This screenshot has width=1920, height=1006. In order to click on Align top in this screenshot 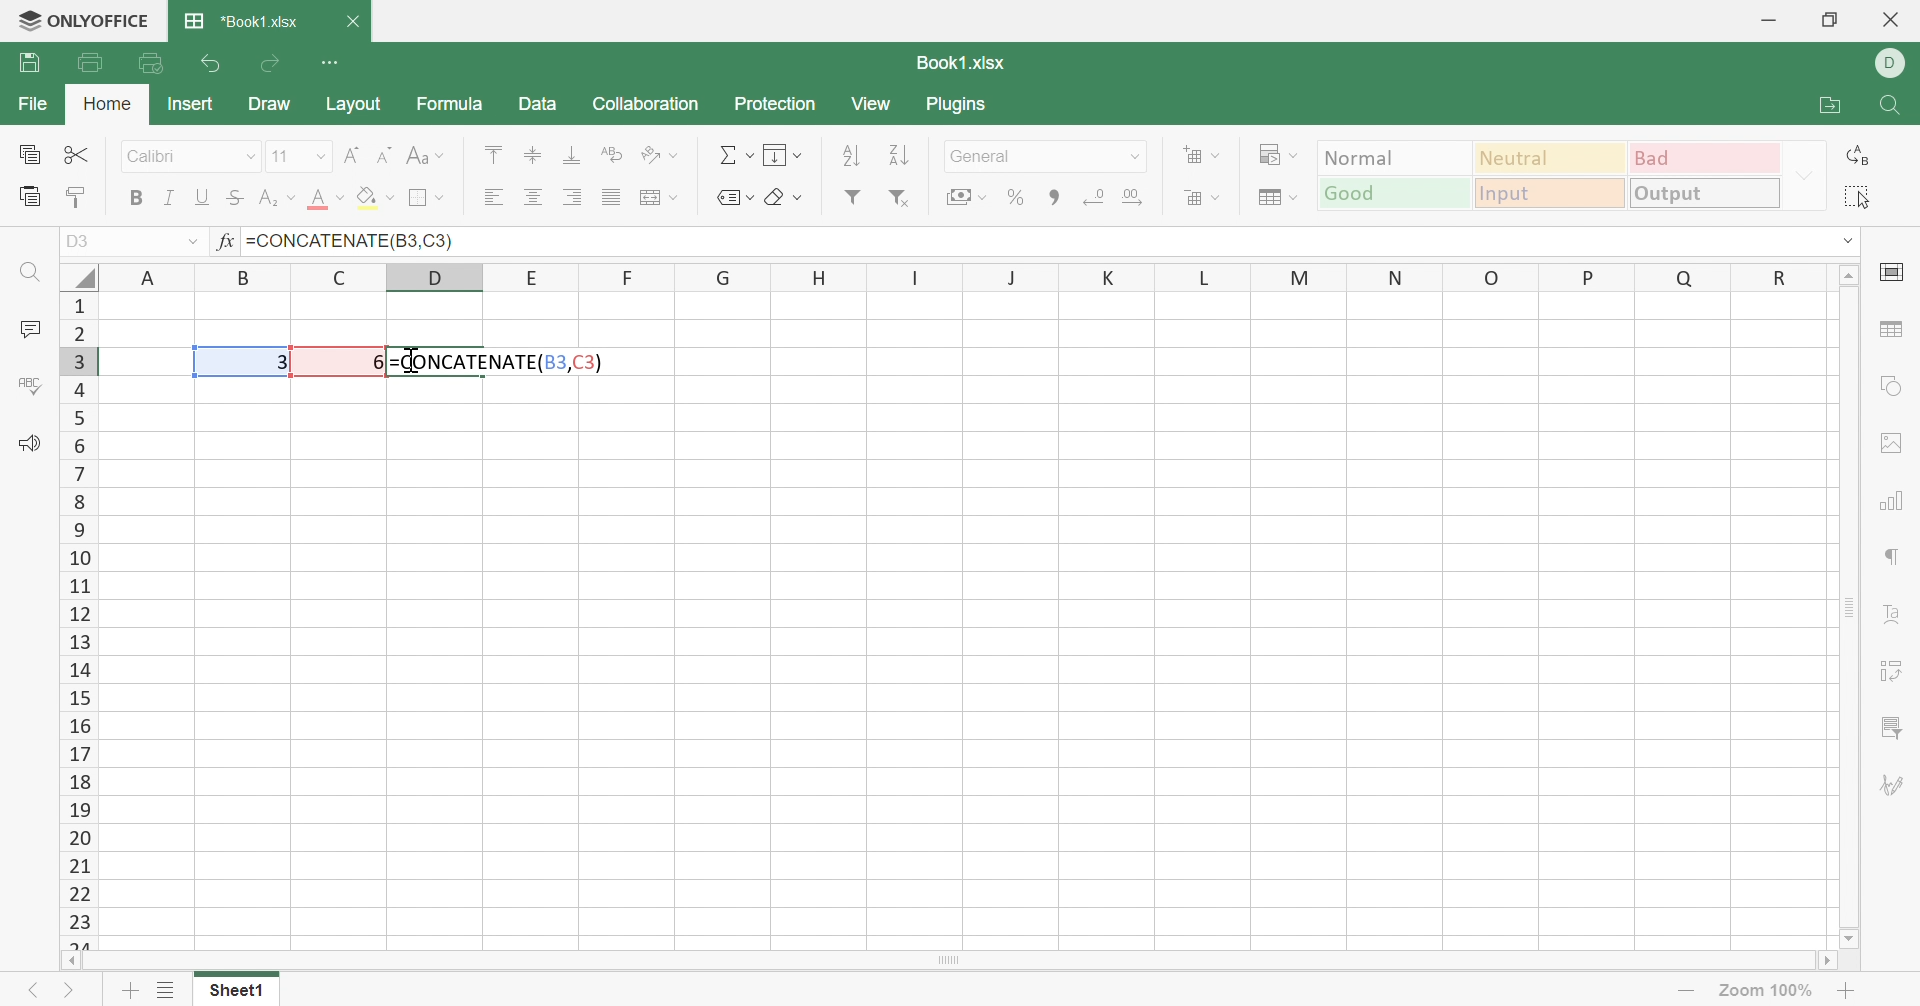, I will do `click(534, 156)`.